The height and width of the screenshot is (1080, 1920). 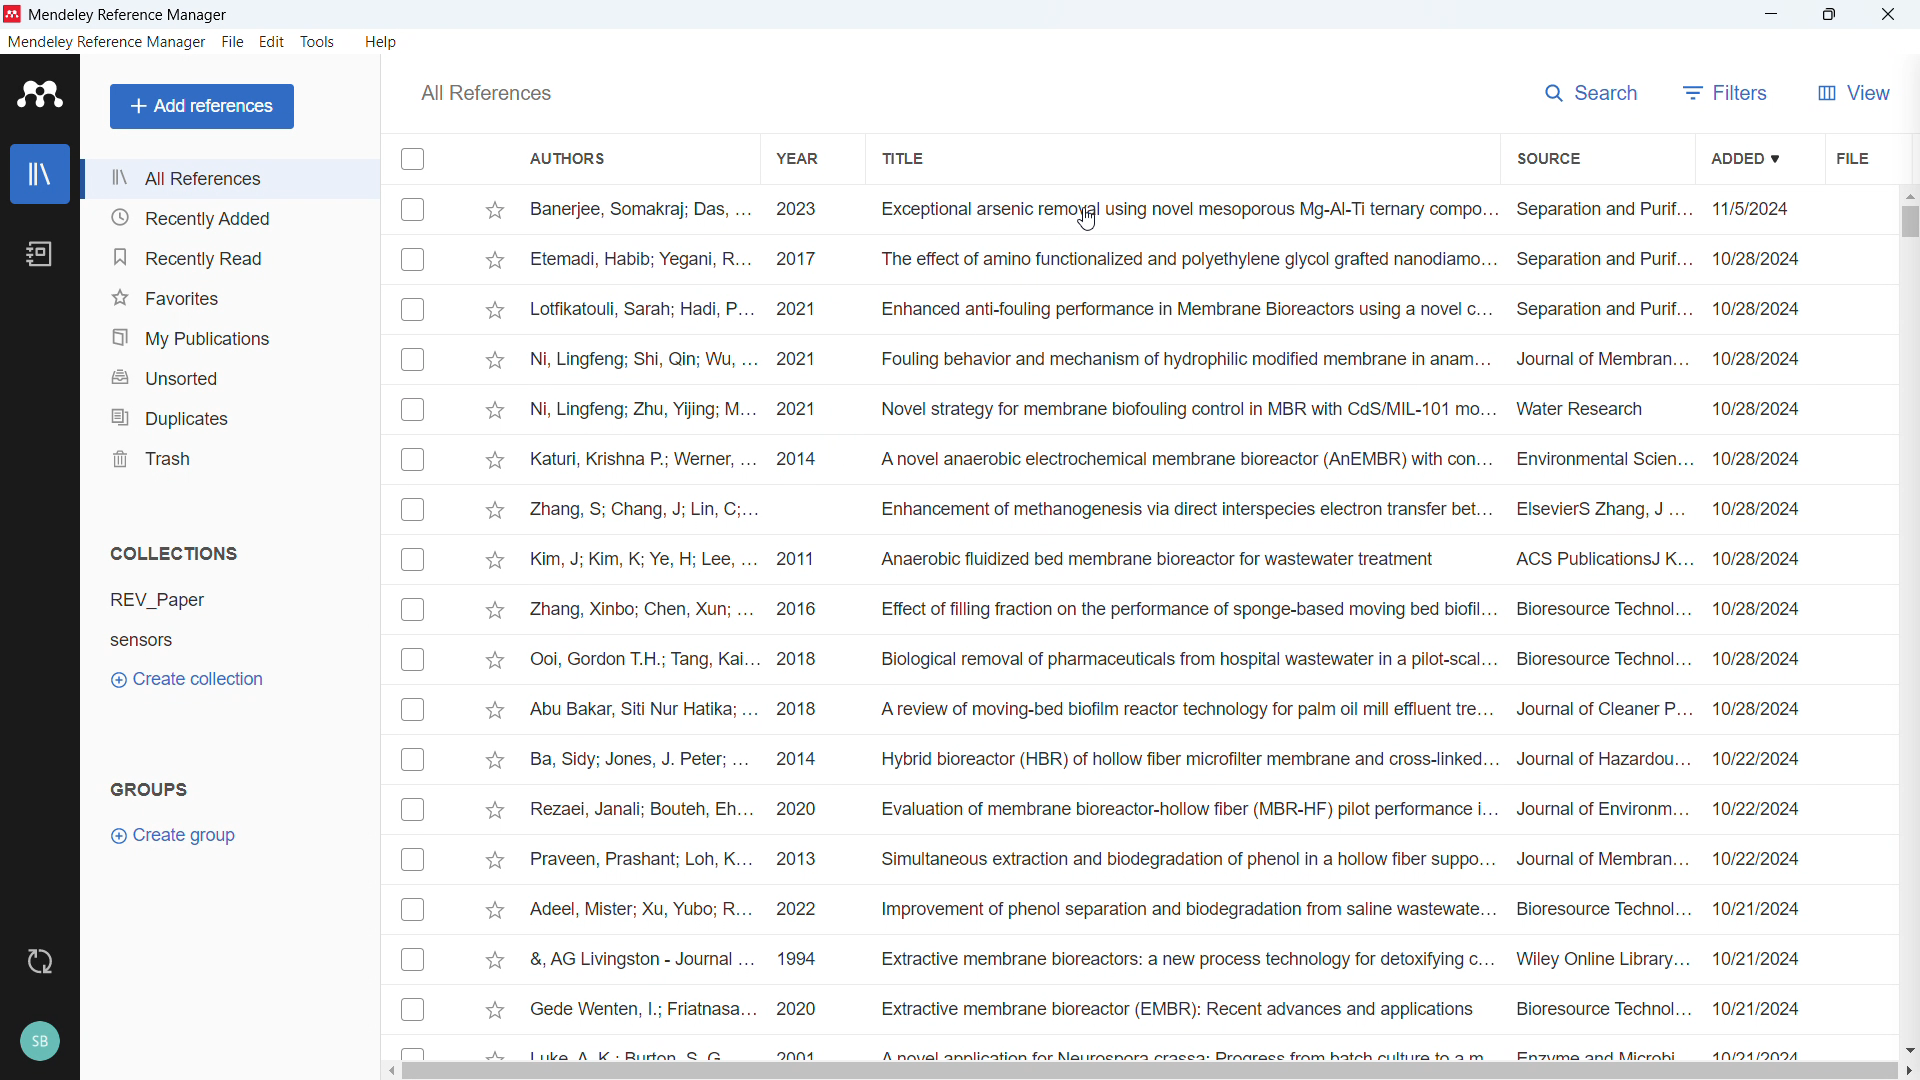 I want to click on 10/28/2024, so click(x=1760, y=262).